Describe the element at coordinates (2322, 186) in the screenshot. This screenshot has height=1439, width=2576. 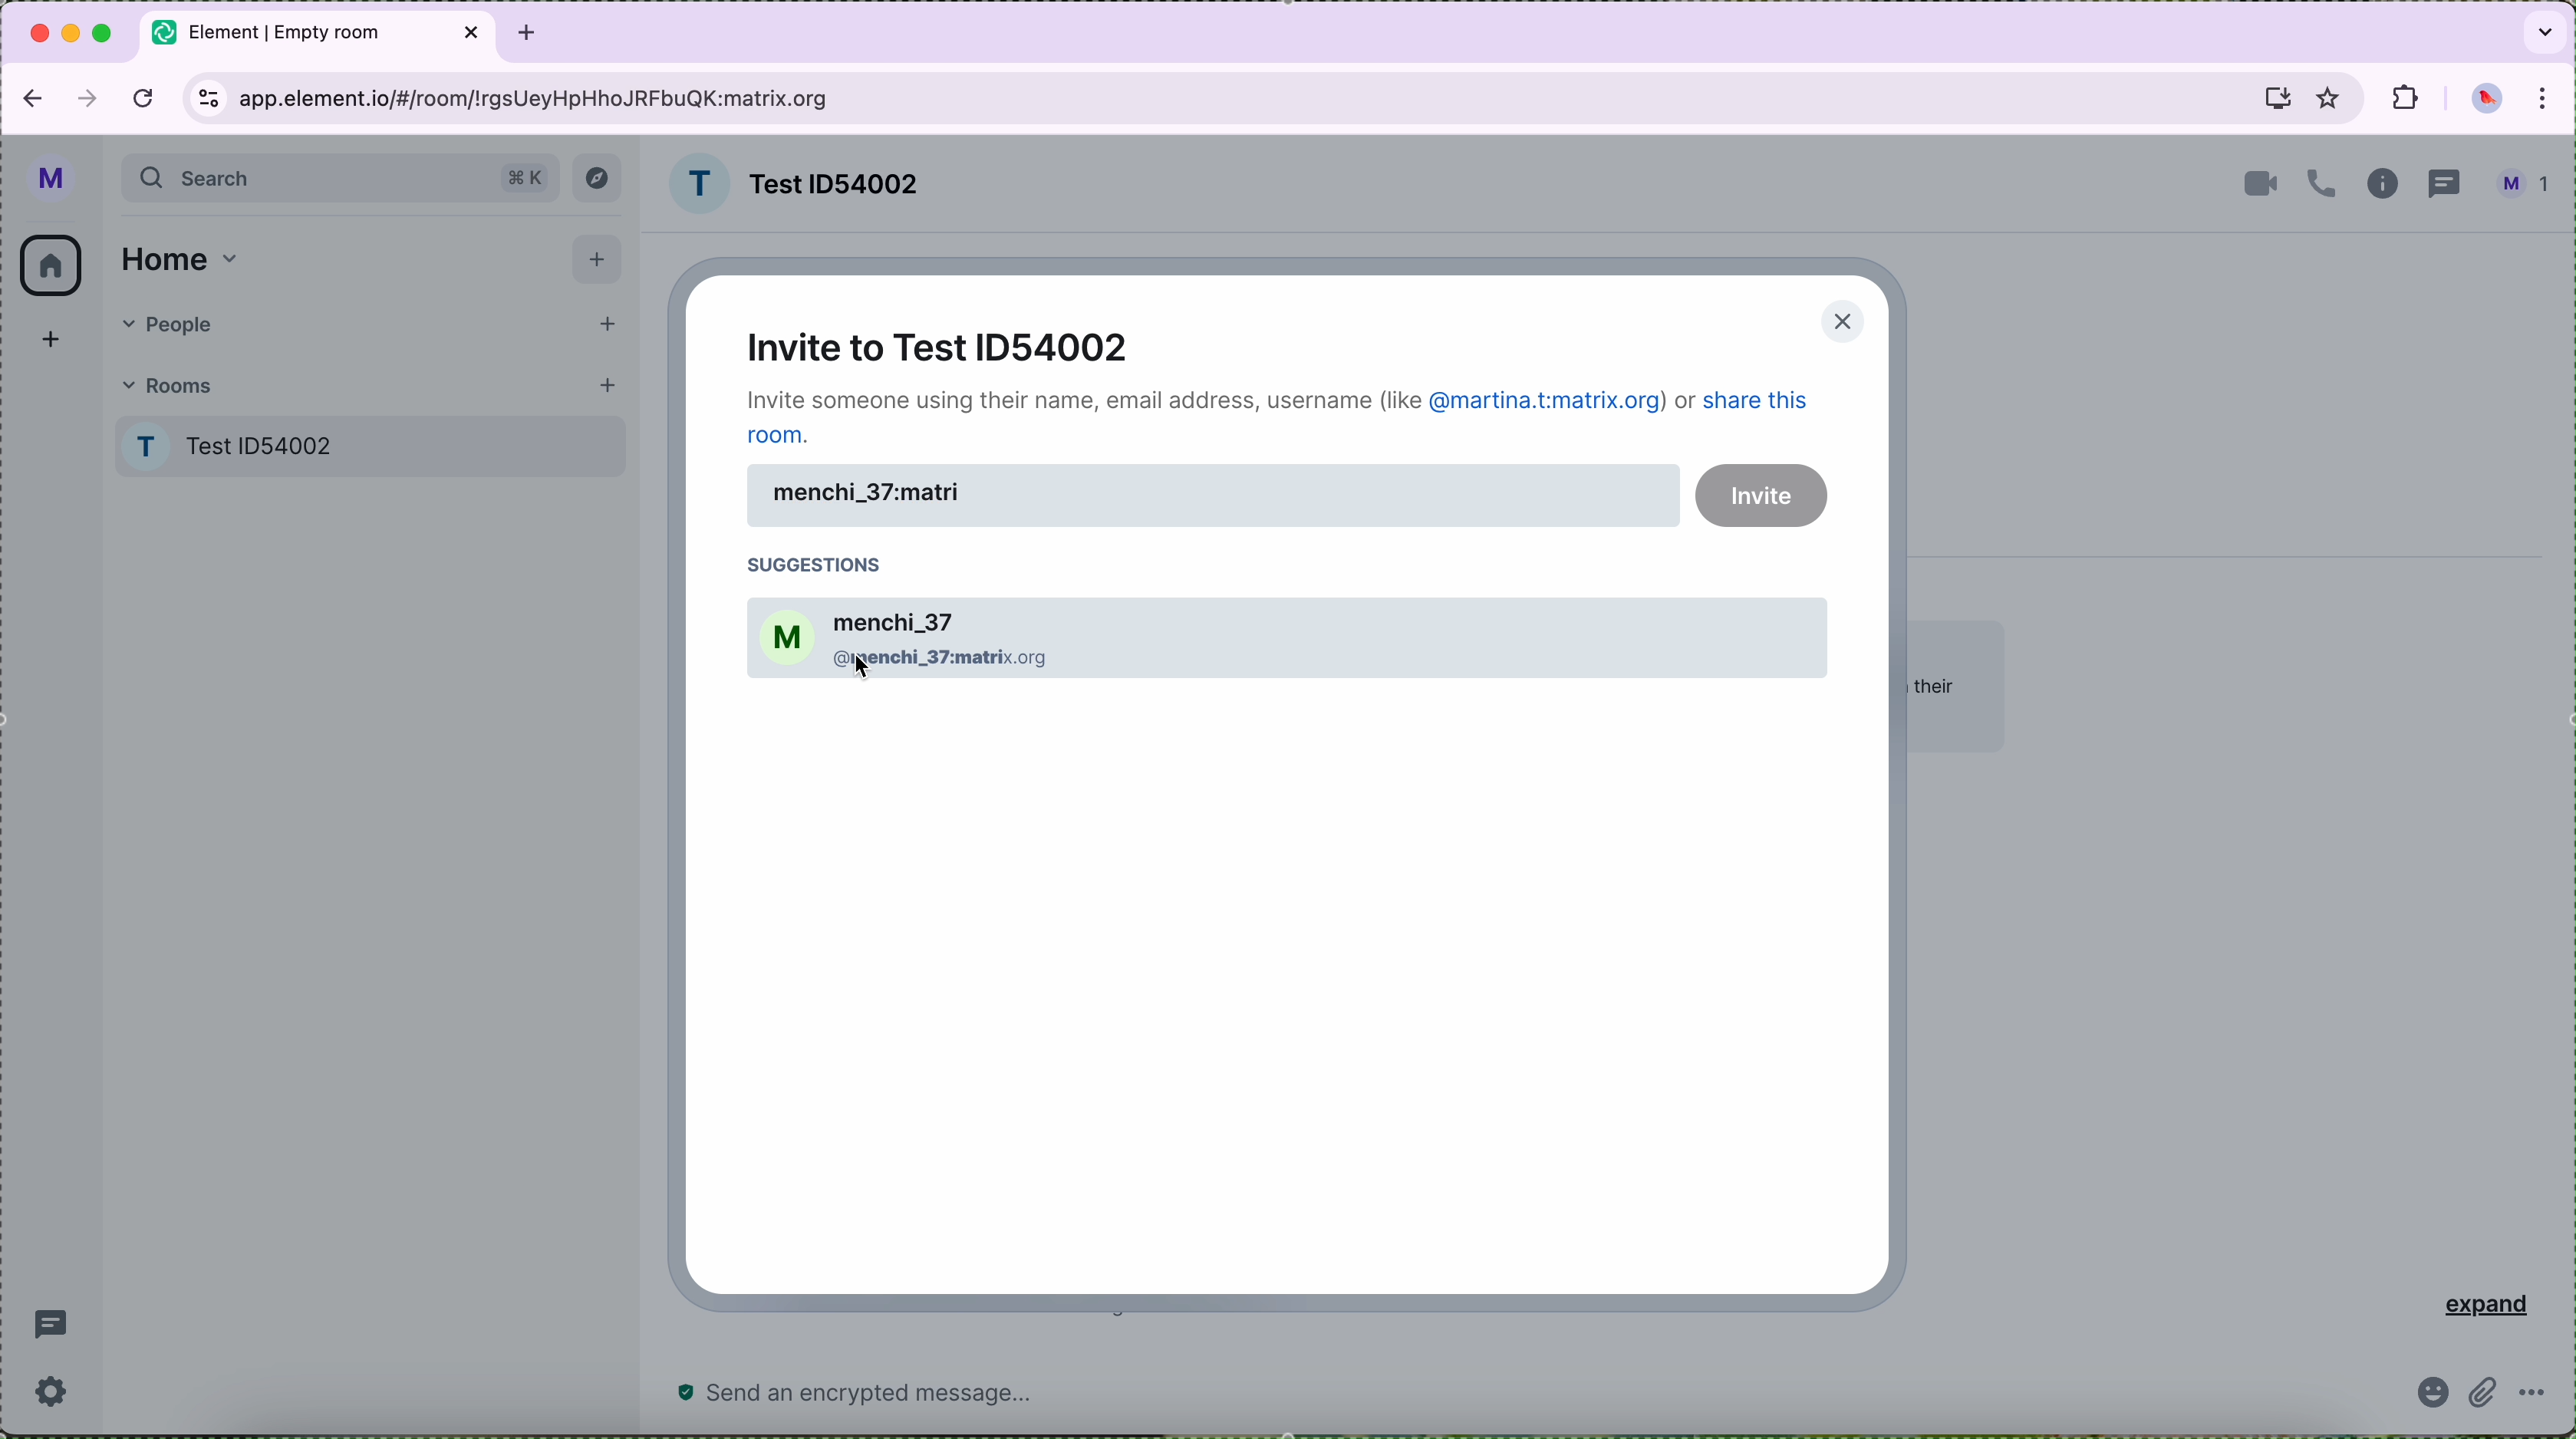
I see `call` at that location.